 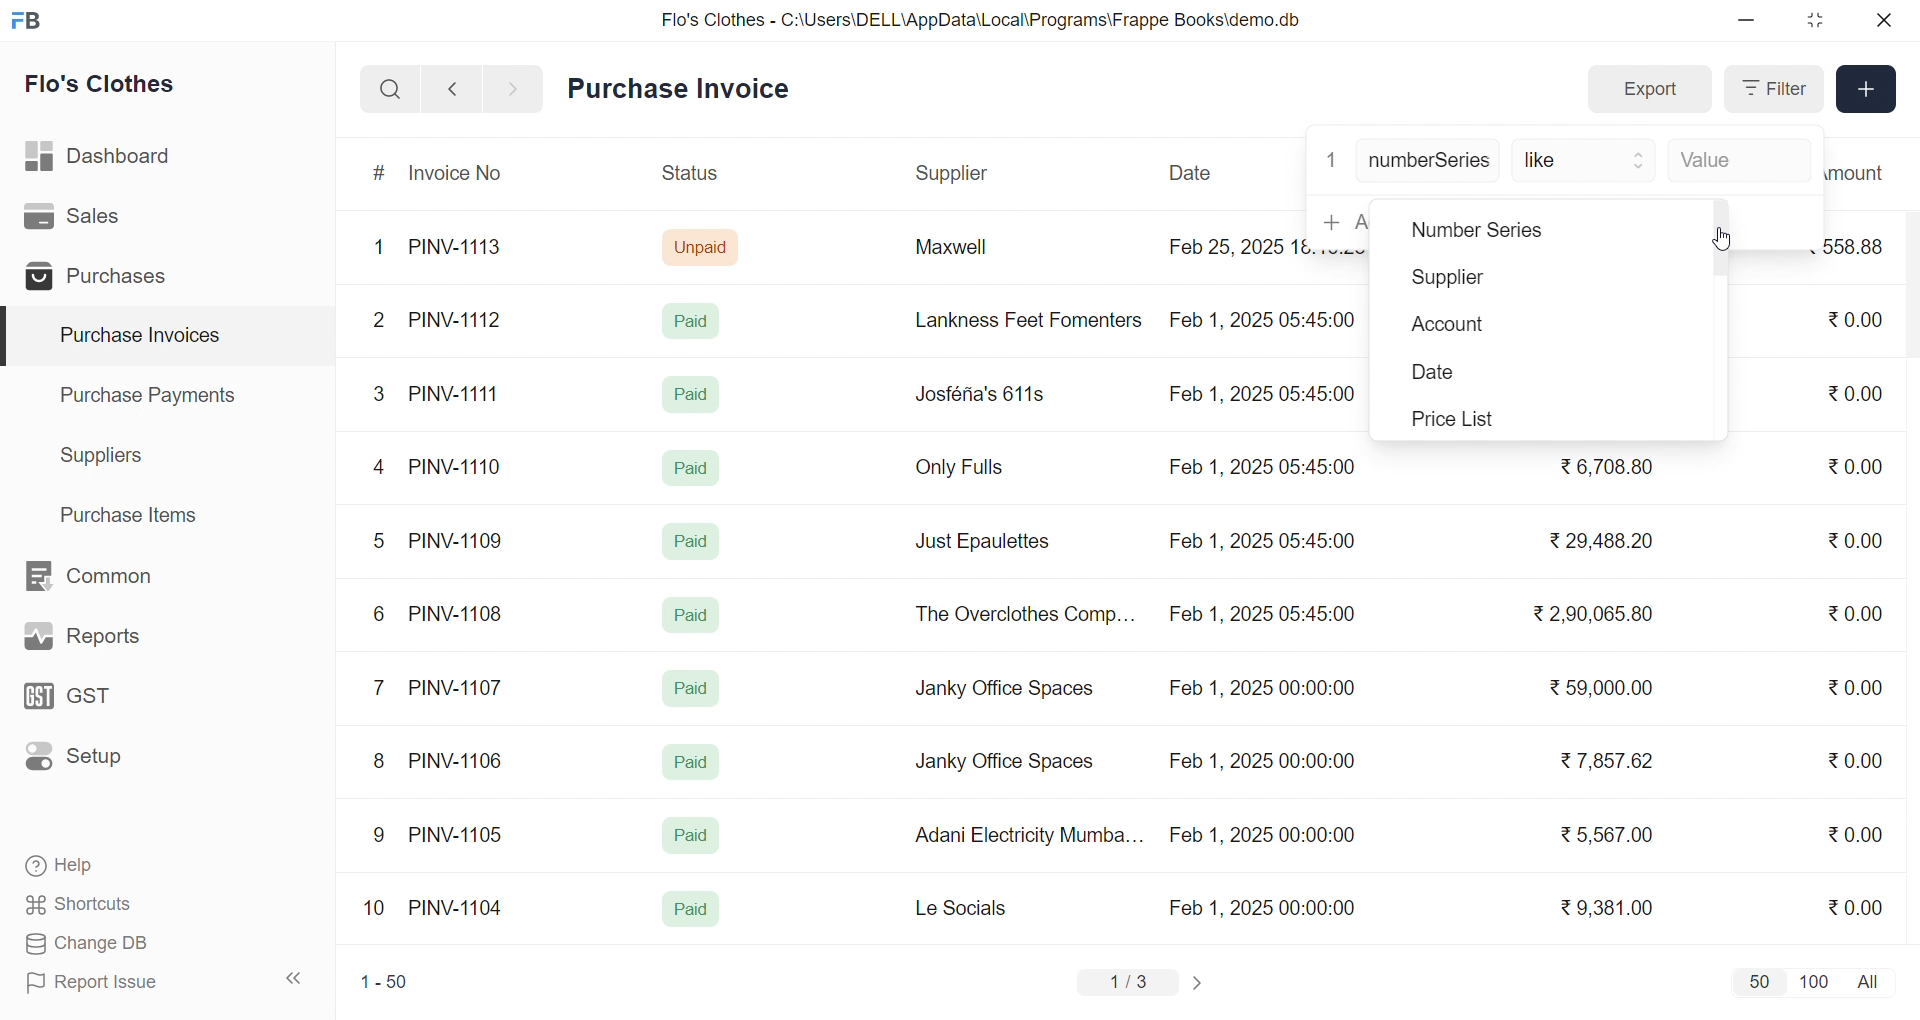 What do you see at coordinates (1862, 246) in the screenshot?
I see `₹558.88` at bounding box center [1862, 246].